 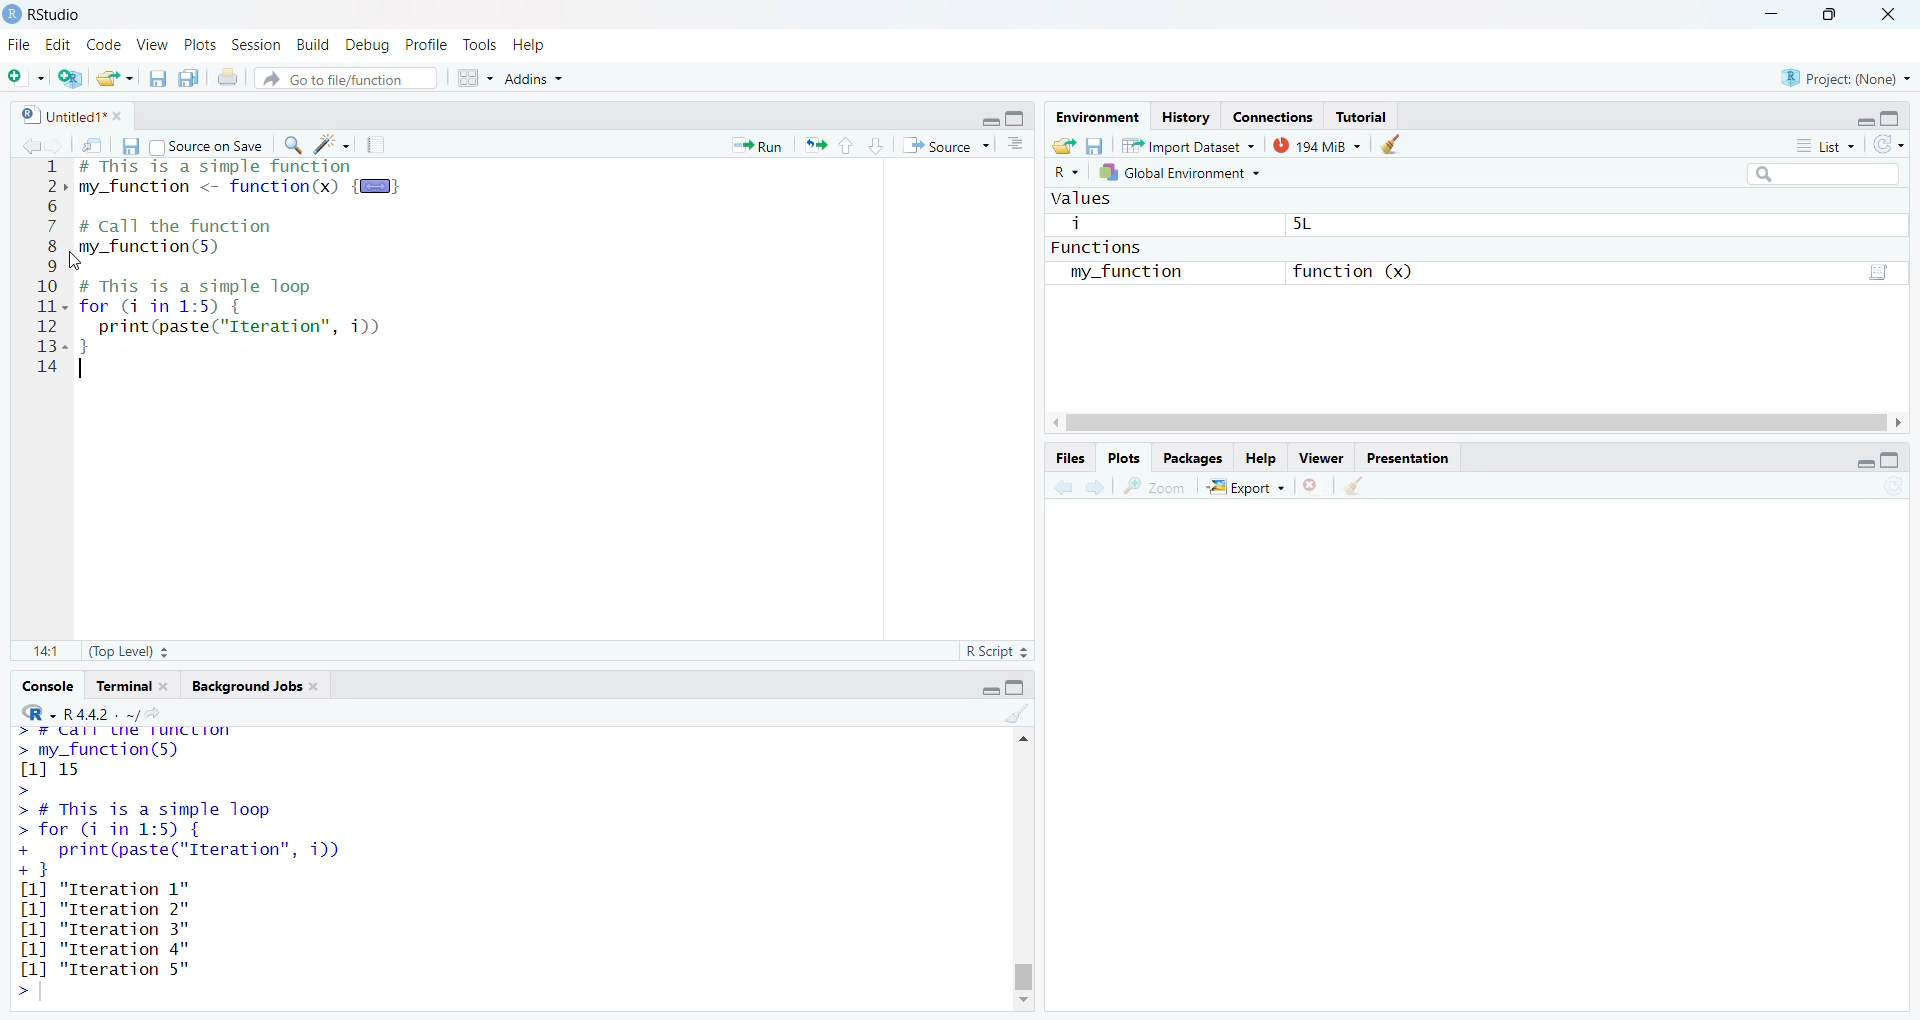 I want to click on empty plot area, so click(x=1485, y=767).